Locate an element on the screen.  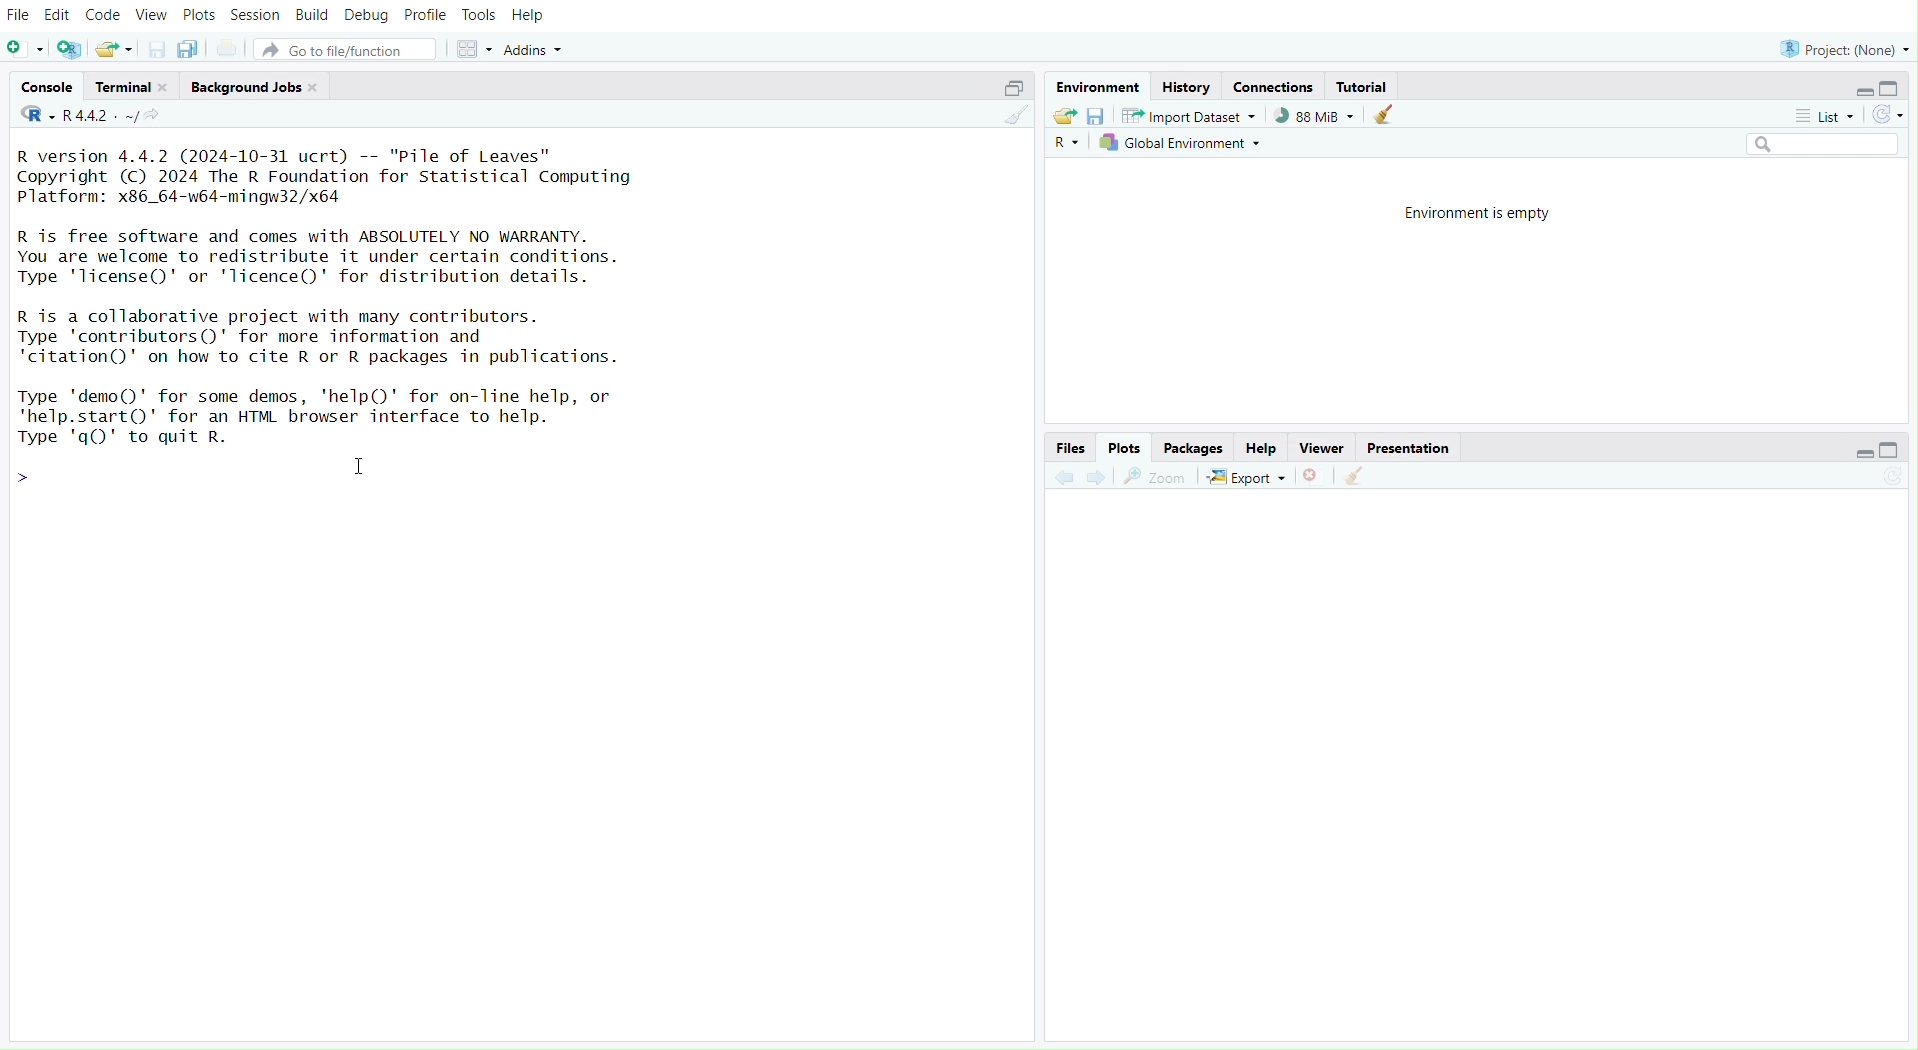
Global Environment is located at coordinates (1184, 143).